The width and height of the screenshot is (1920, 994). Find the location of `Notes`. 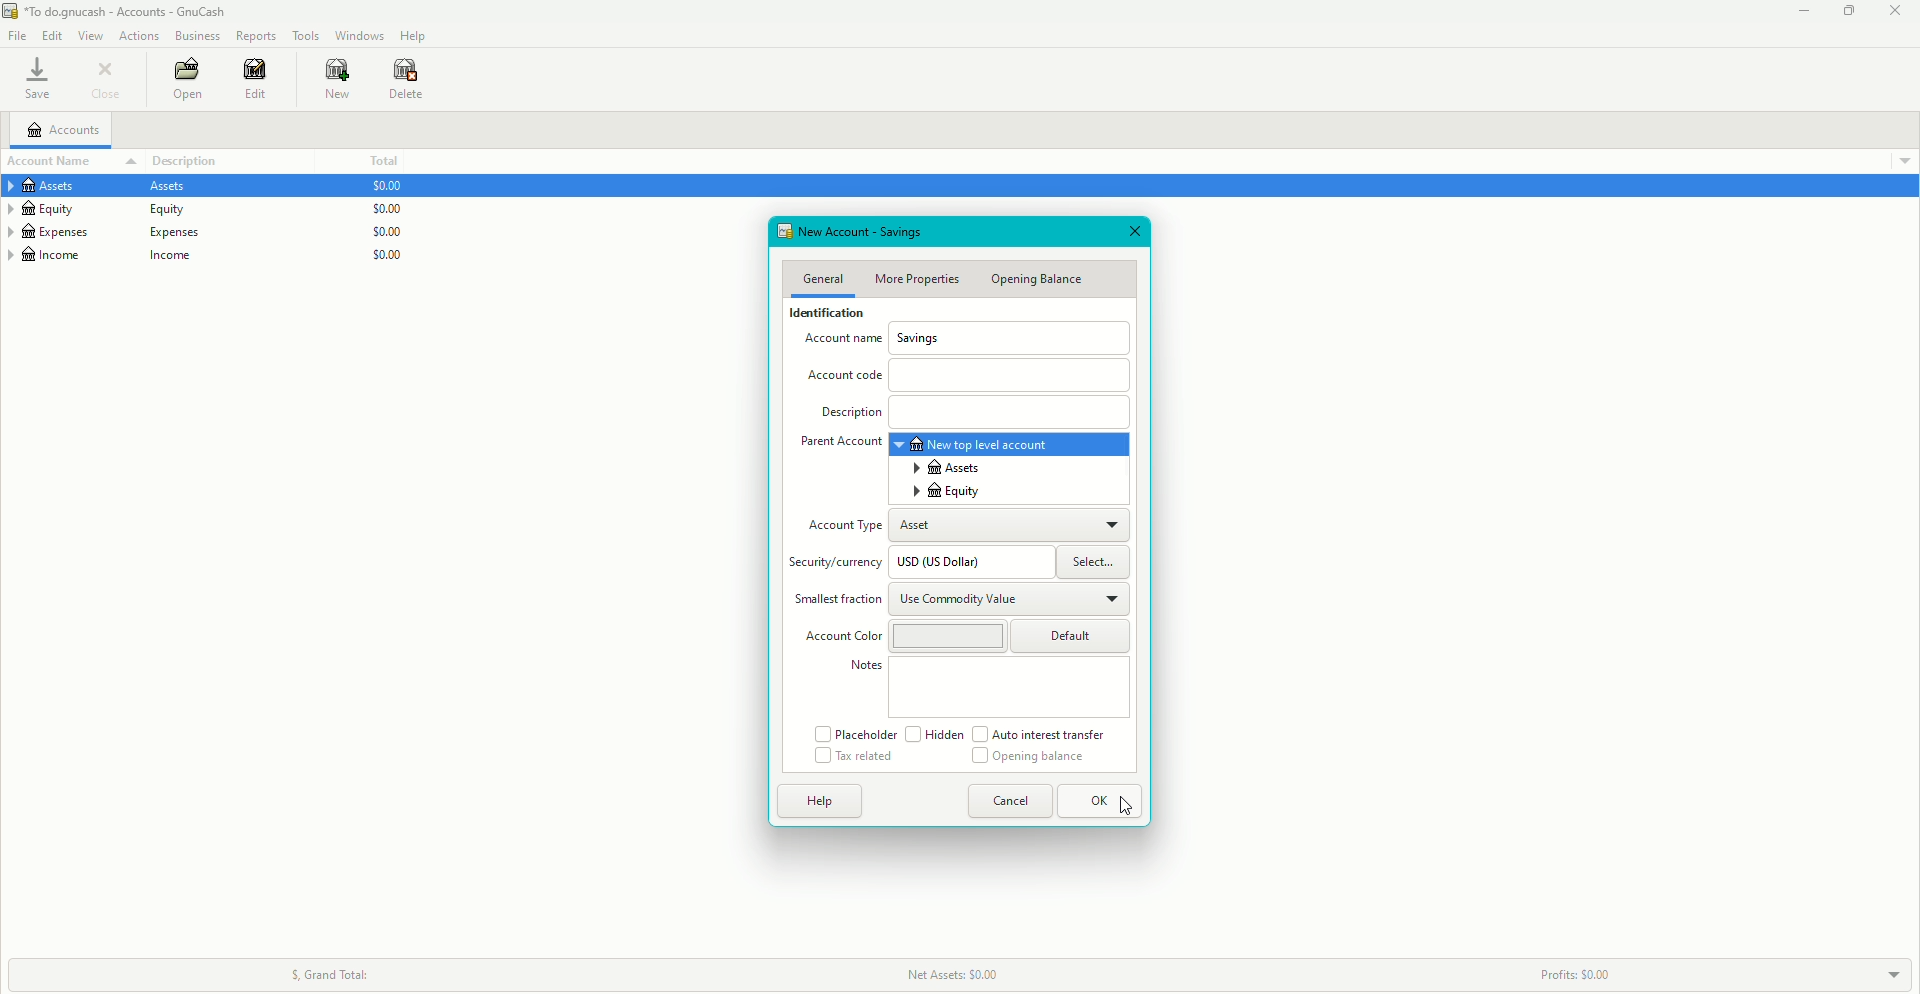

Notes is located at coordinates (866, 665).